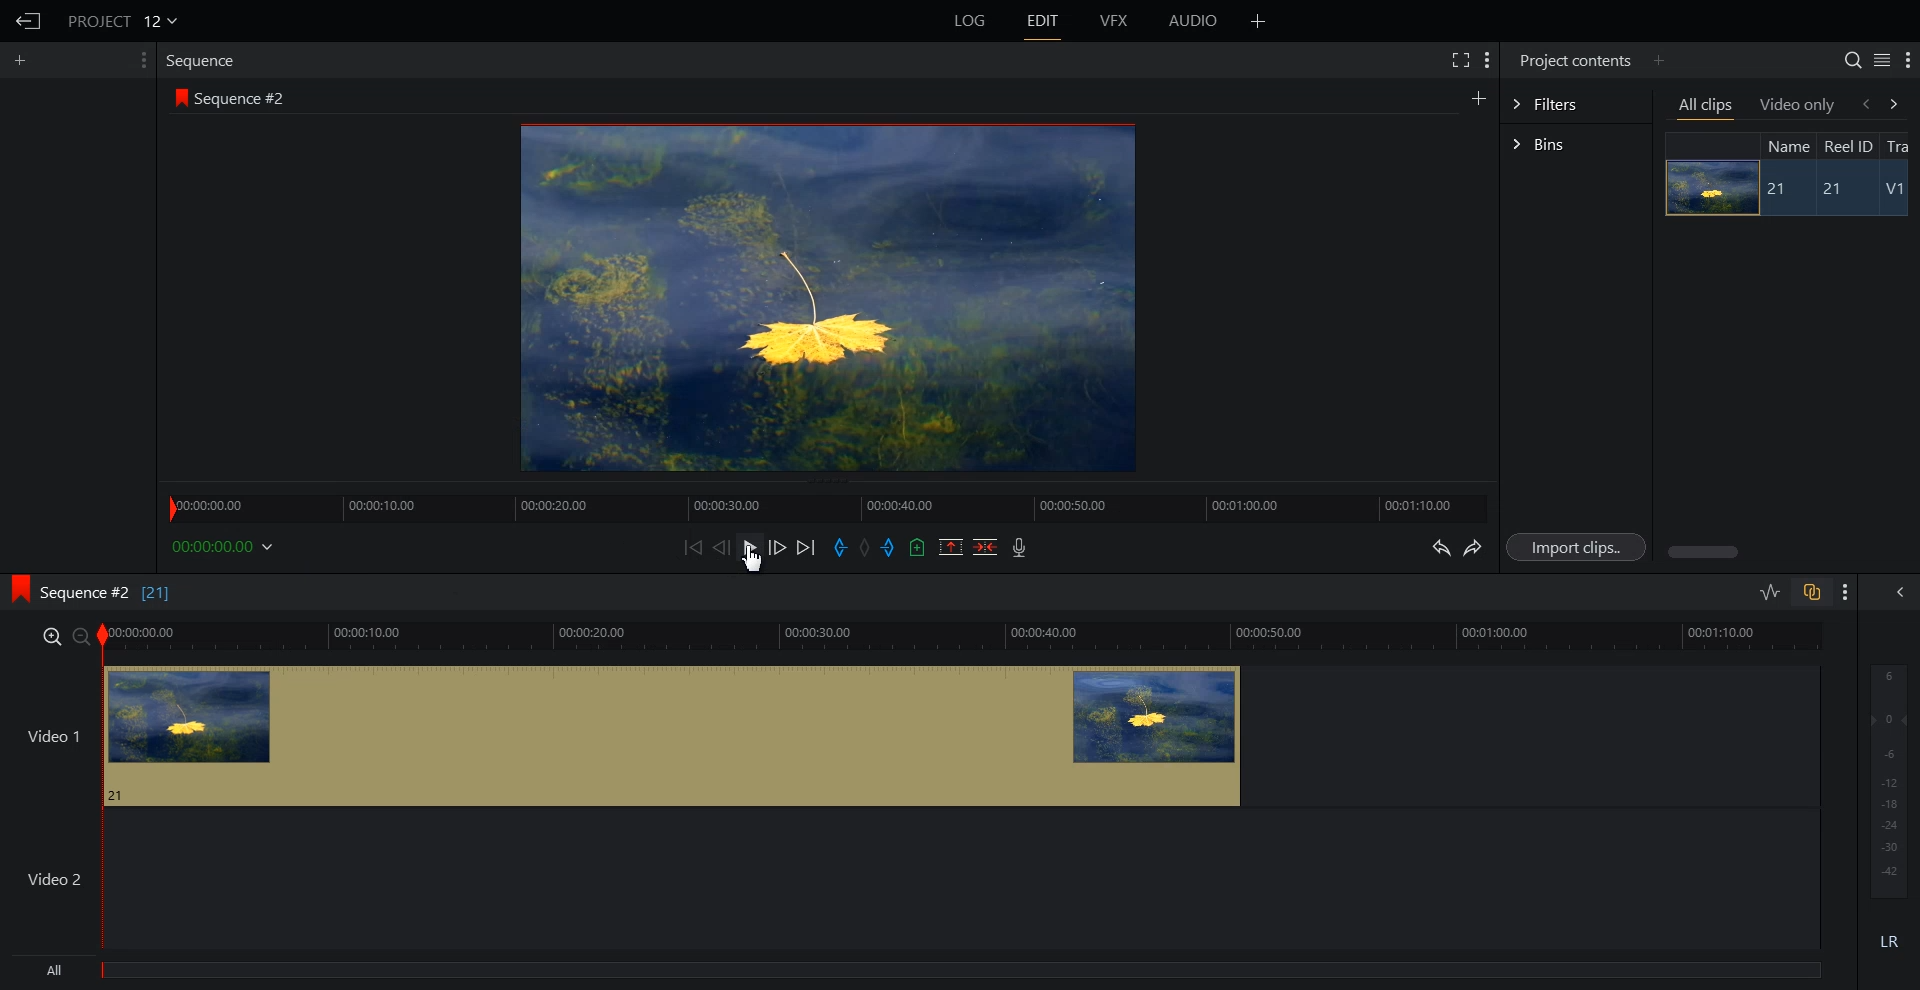 The height and width of the screenshot is (990, 1920). Describe the element at coordinates (141, 60) in the screenshot. I see `Show setting menu` at that location.